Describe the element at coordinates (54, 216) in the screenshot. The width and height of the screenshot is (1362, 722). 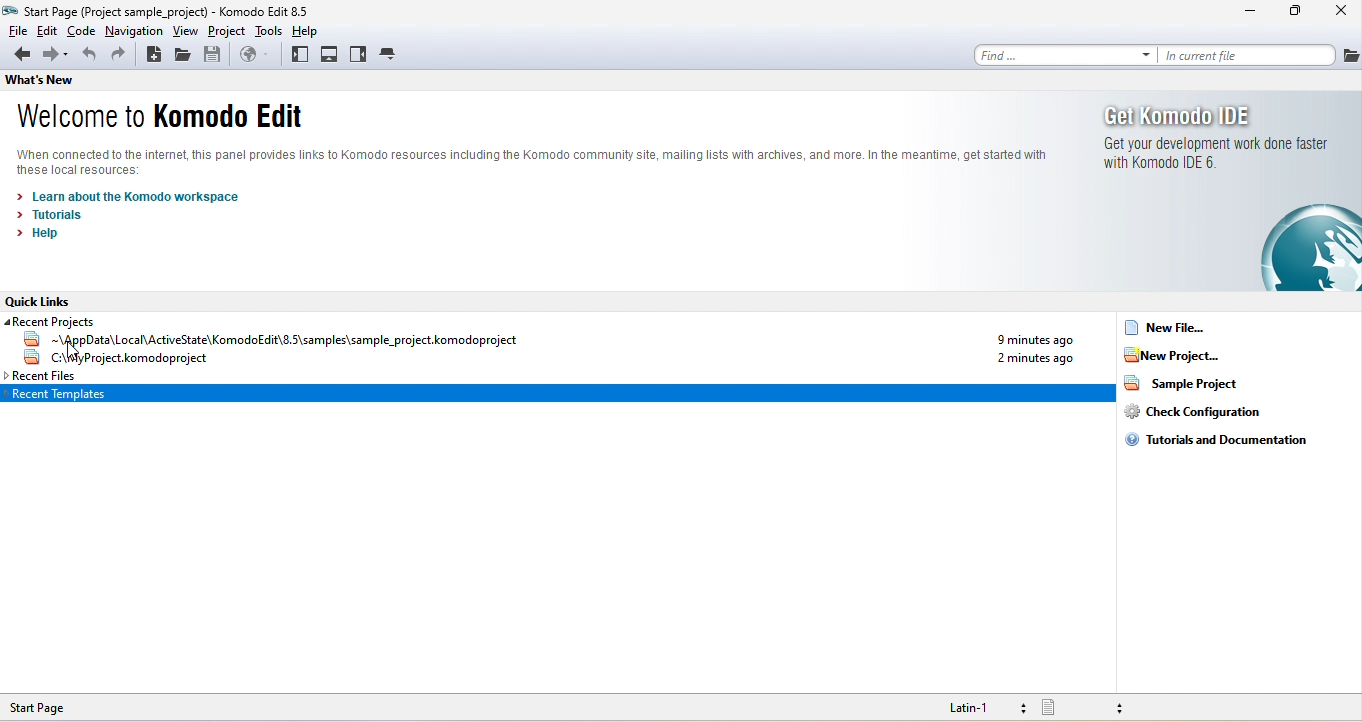
I see `tutorials` at that location.